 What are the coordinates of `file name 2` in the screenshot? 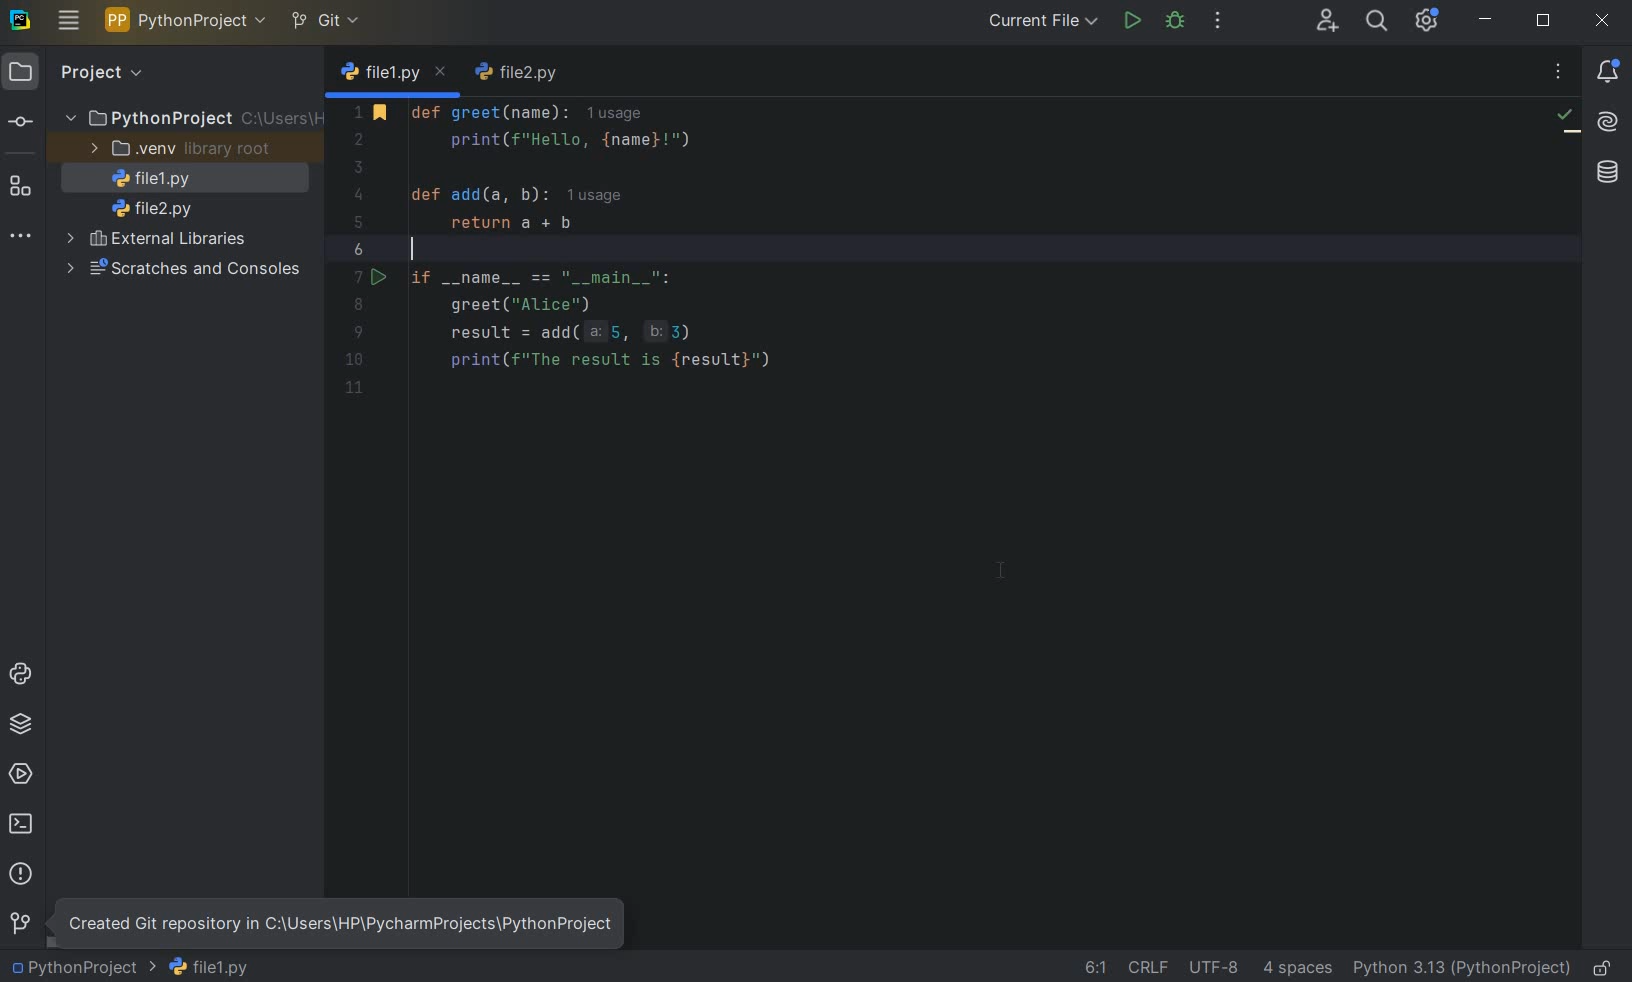 It's located at (520, 75).